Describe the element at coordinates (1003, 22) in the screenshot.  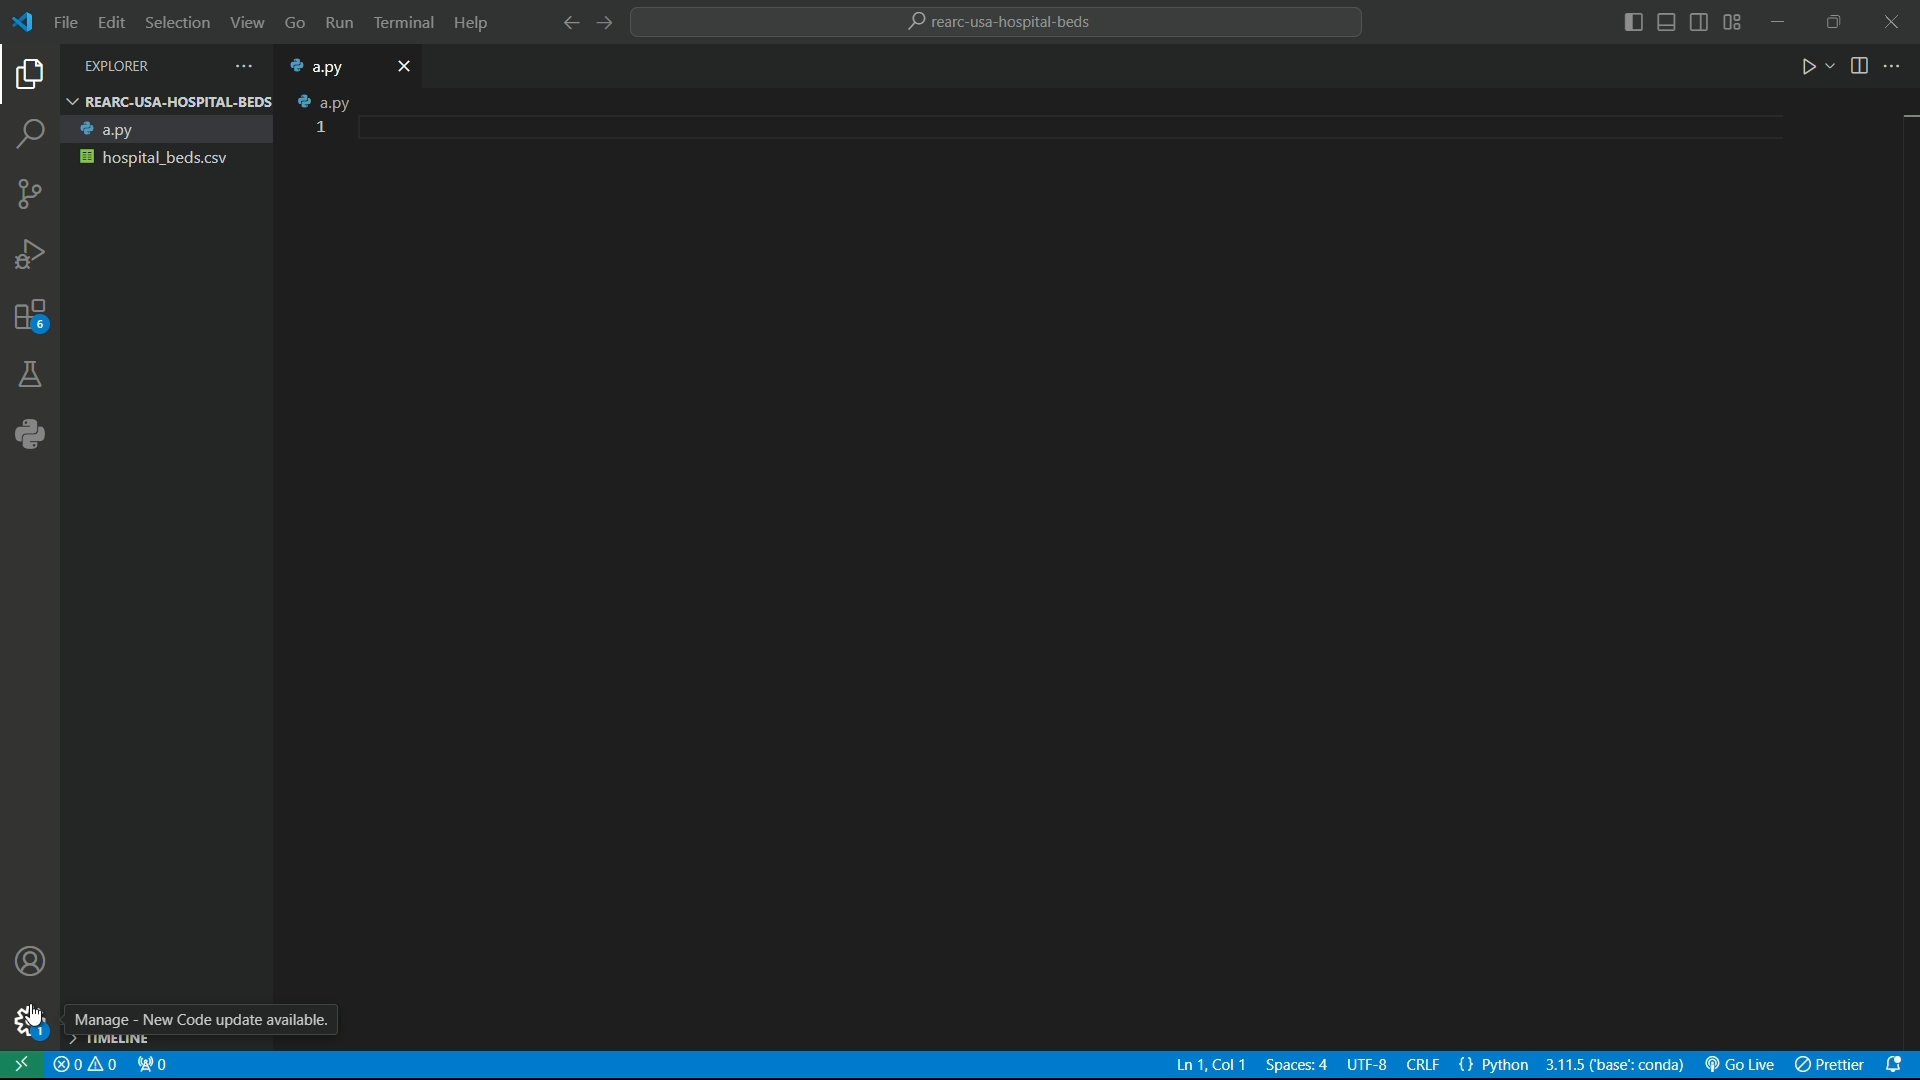
I see `rearc-usa-hospital-beds` at that location.